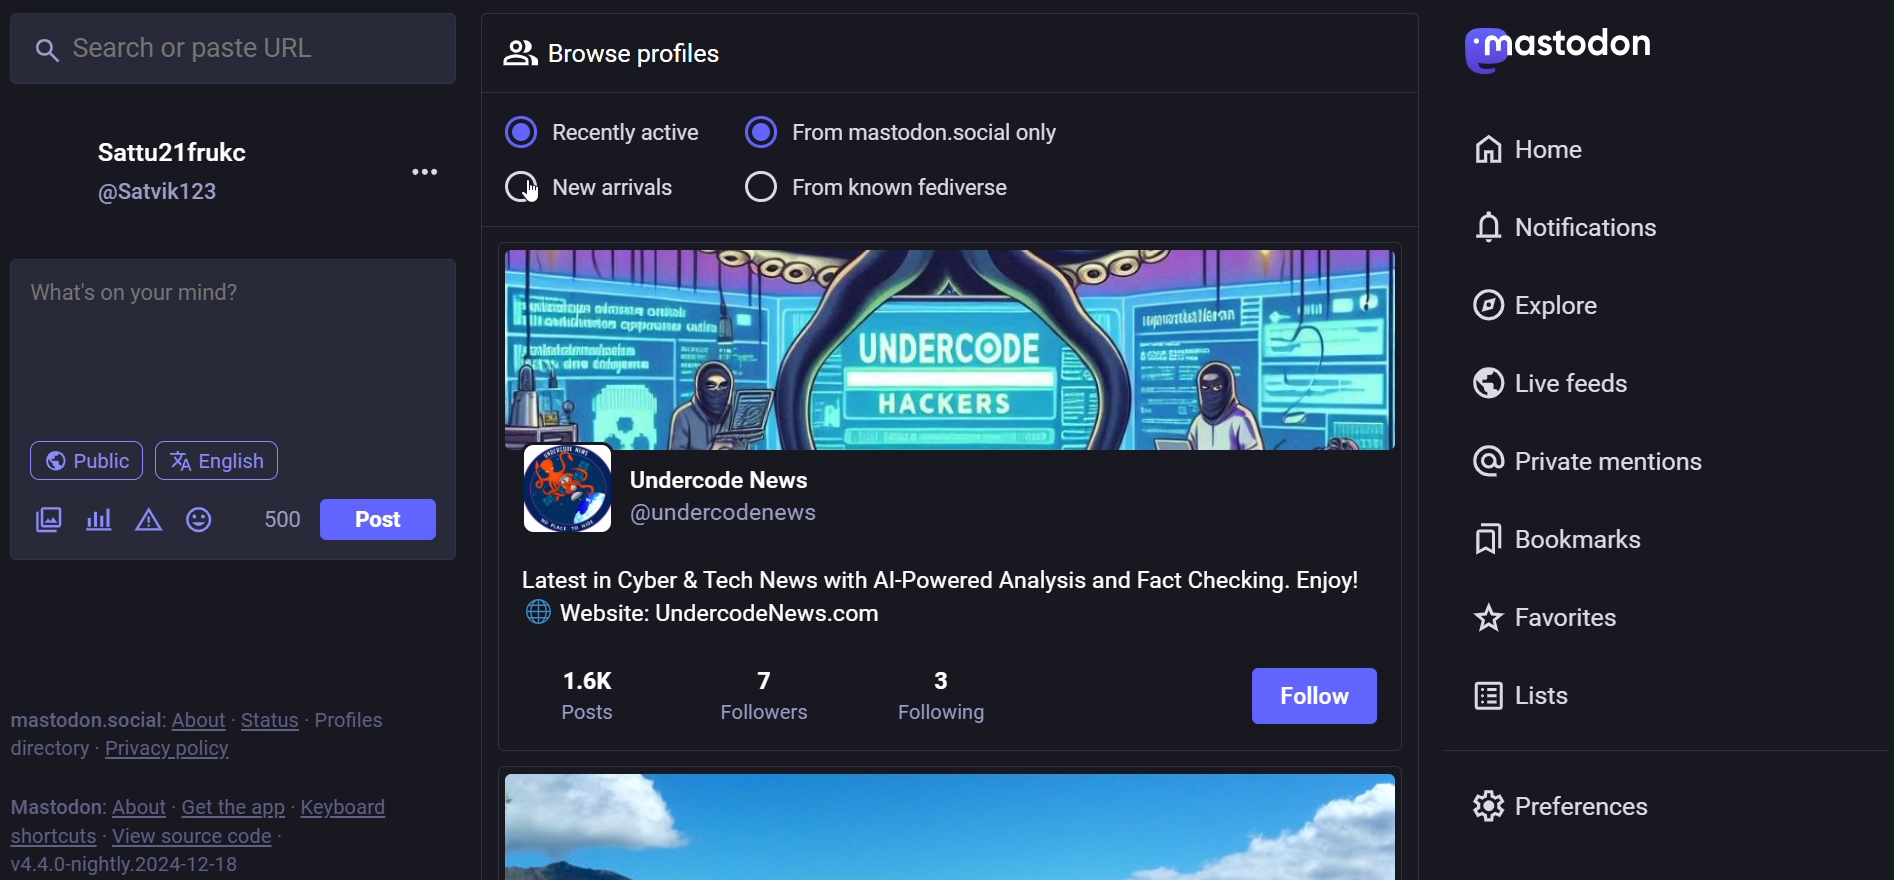  Describe the element at coordinates (1534, 695) in the screenshot. I see `list` at that location.